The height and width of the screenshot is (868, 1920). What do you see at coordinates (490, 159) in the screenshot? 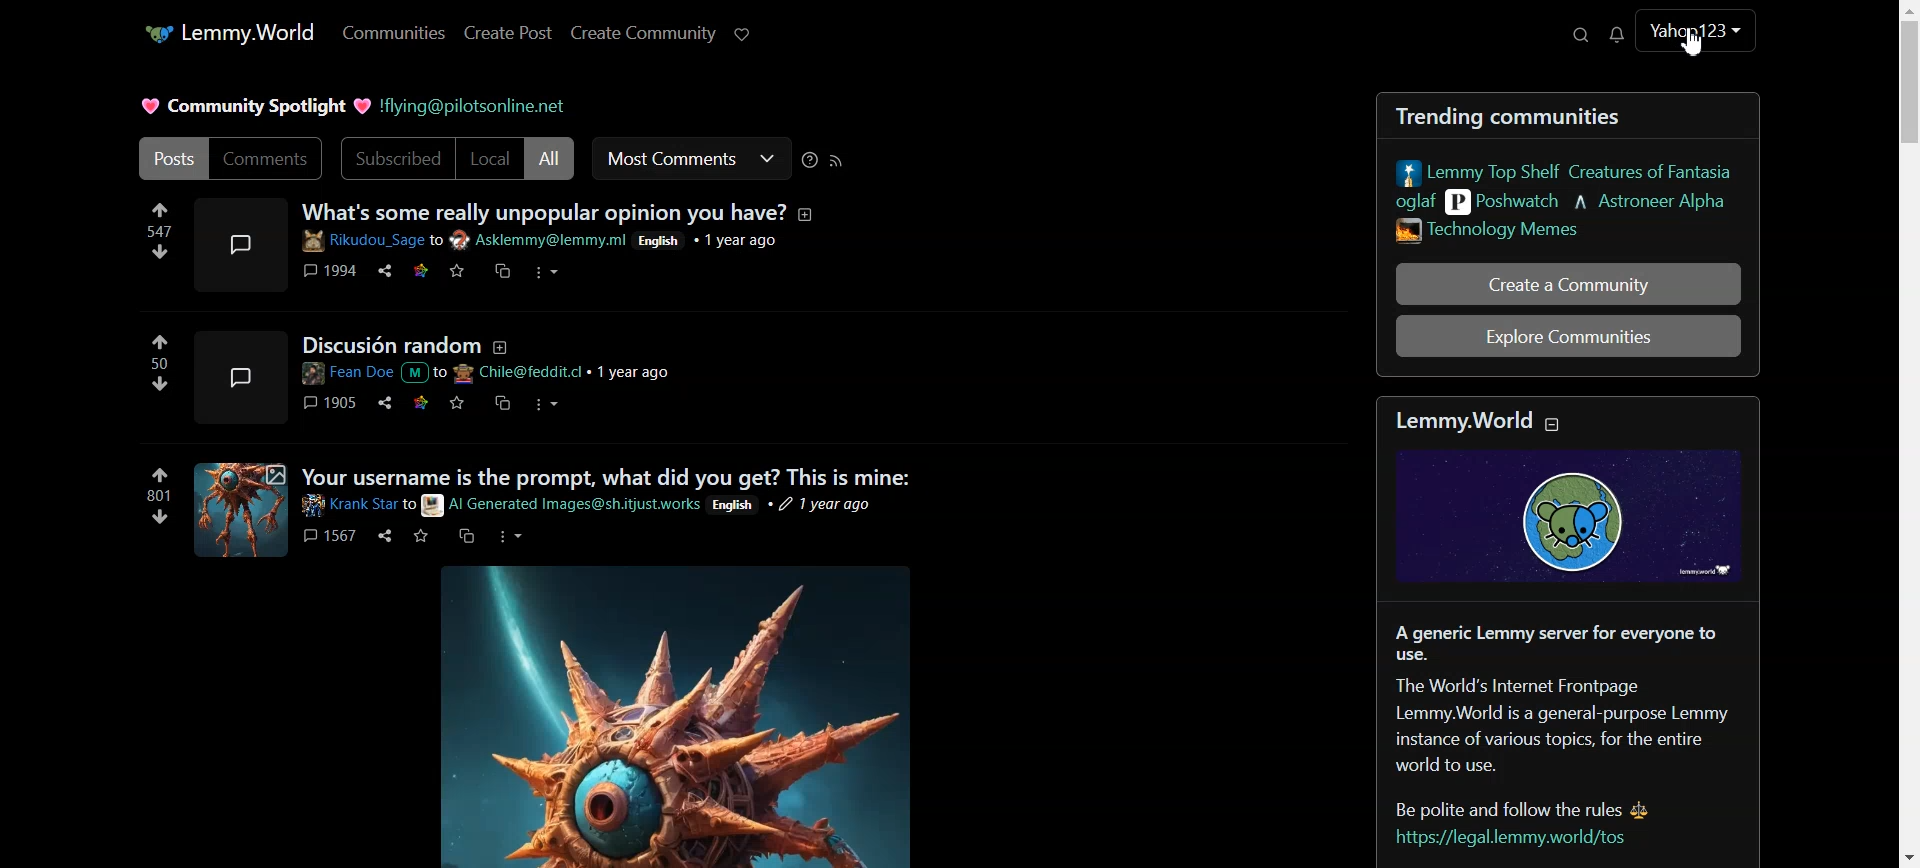
I see `Local` at bounding box center [490, 159].